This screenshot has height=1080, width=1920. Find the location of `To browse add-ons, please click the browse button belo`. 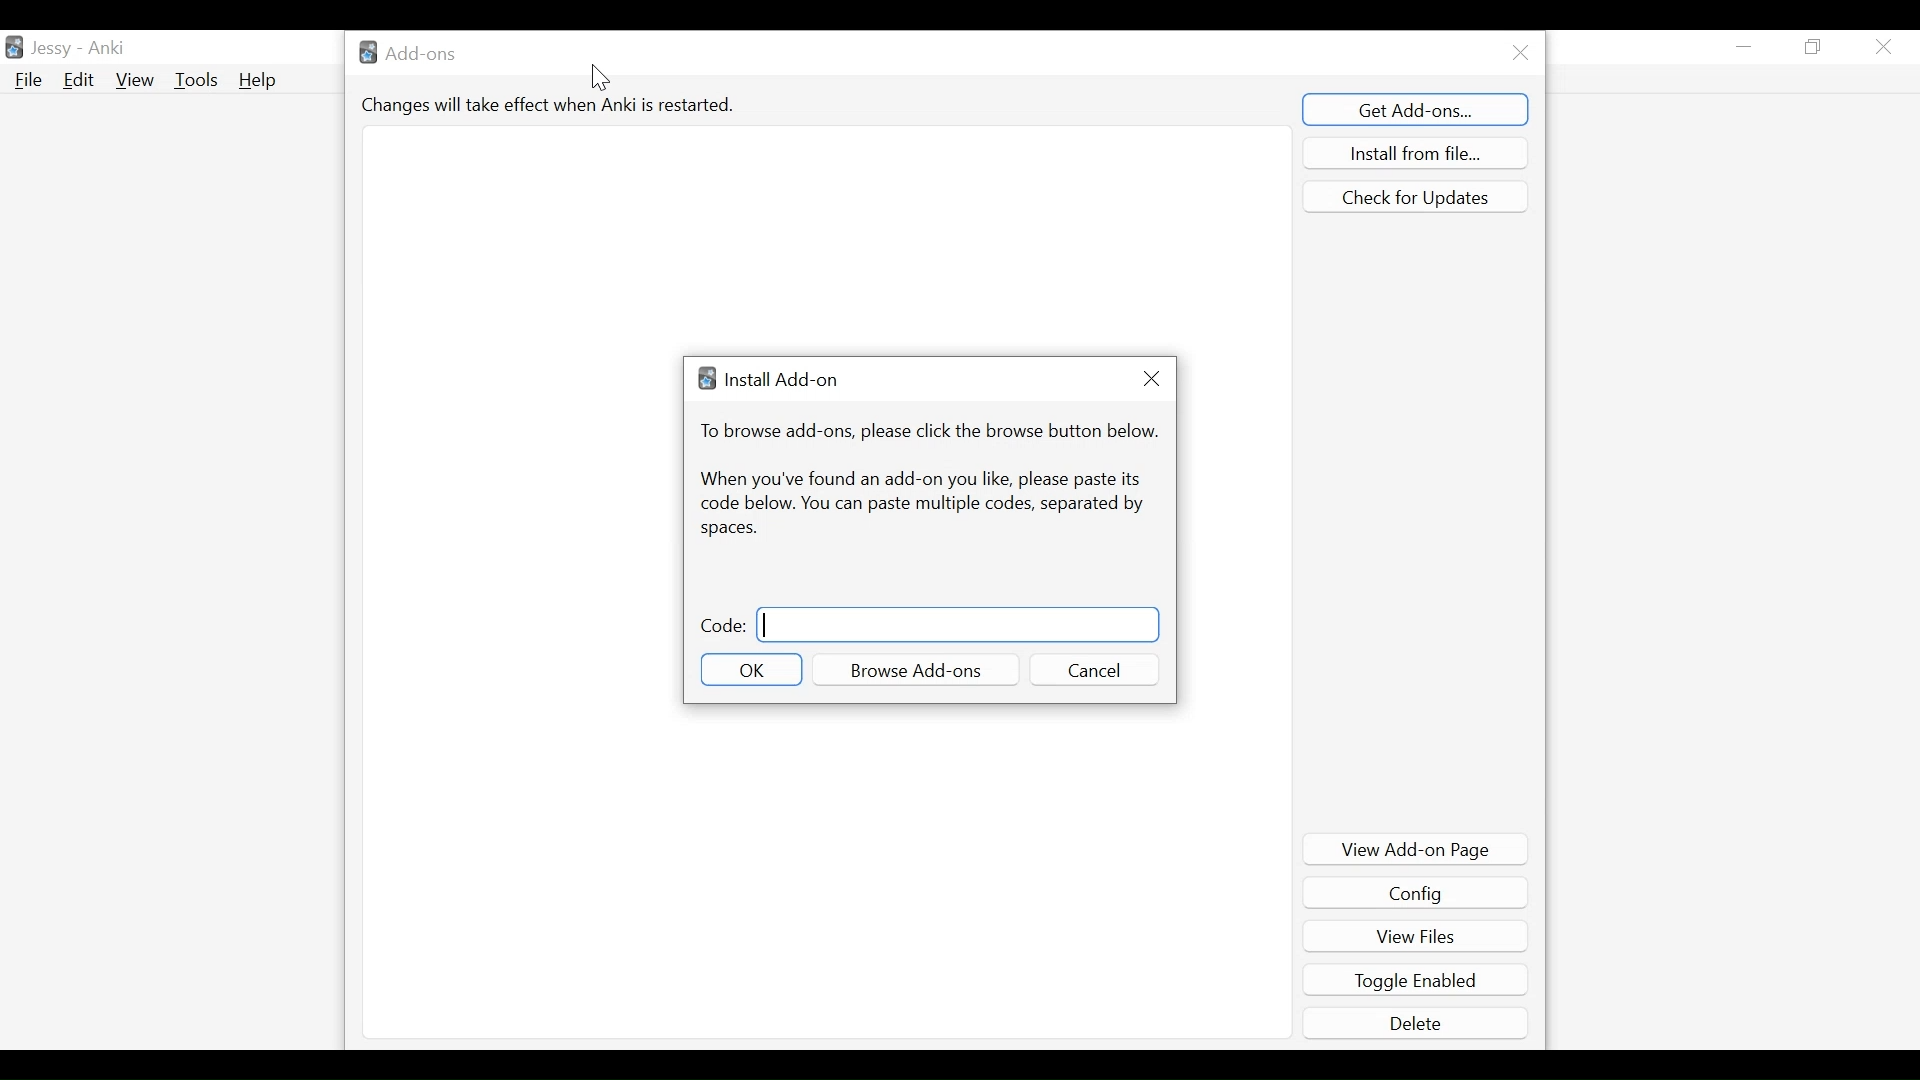

To browse add-ons, please click the browse button belo is located at coordinates (929, 431).